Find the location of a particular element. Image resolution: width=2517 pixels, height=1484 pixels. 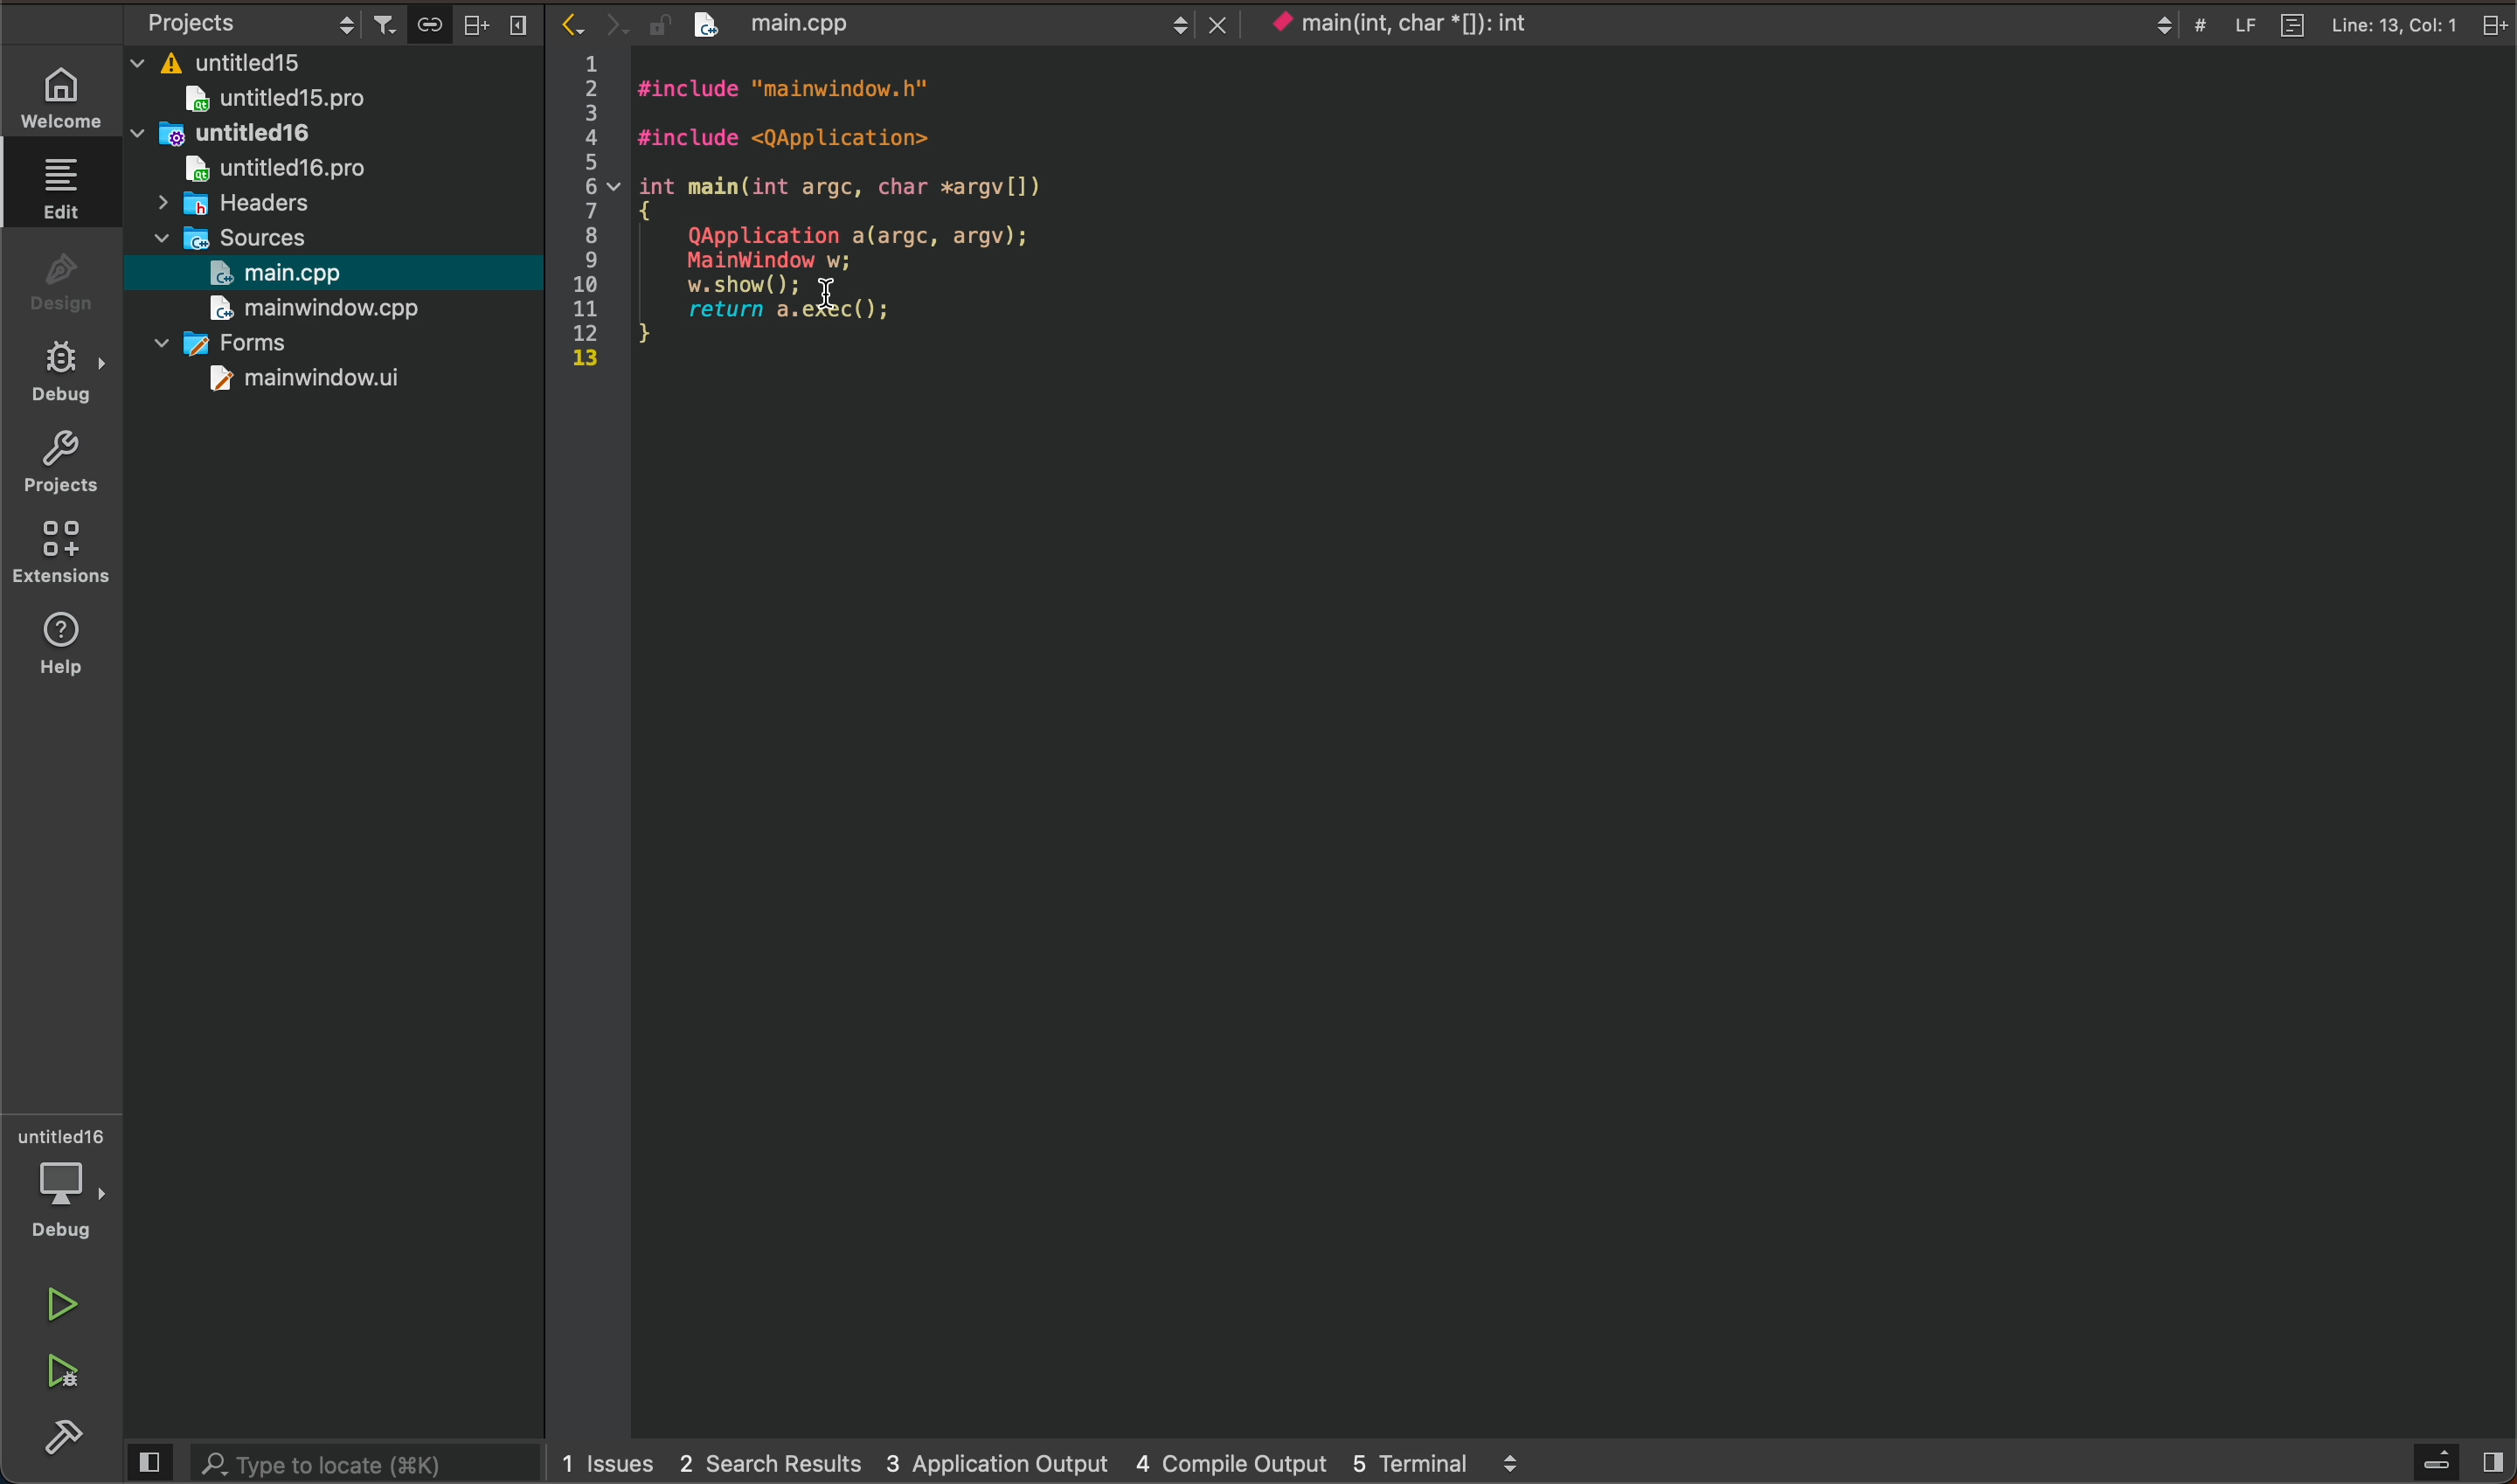

extensions is located at coordinates (62, 551).